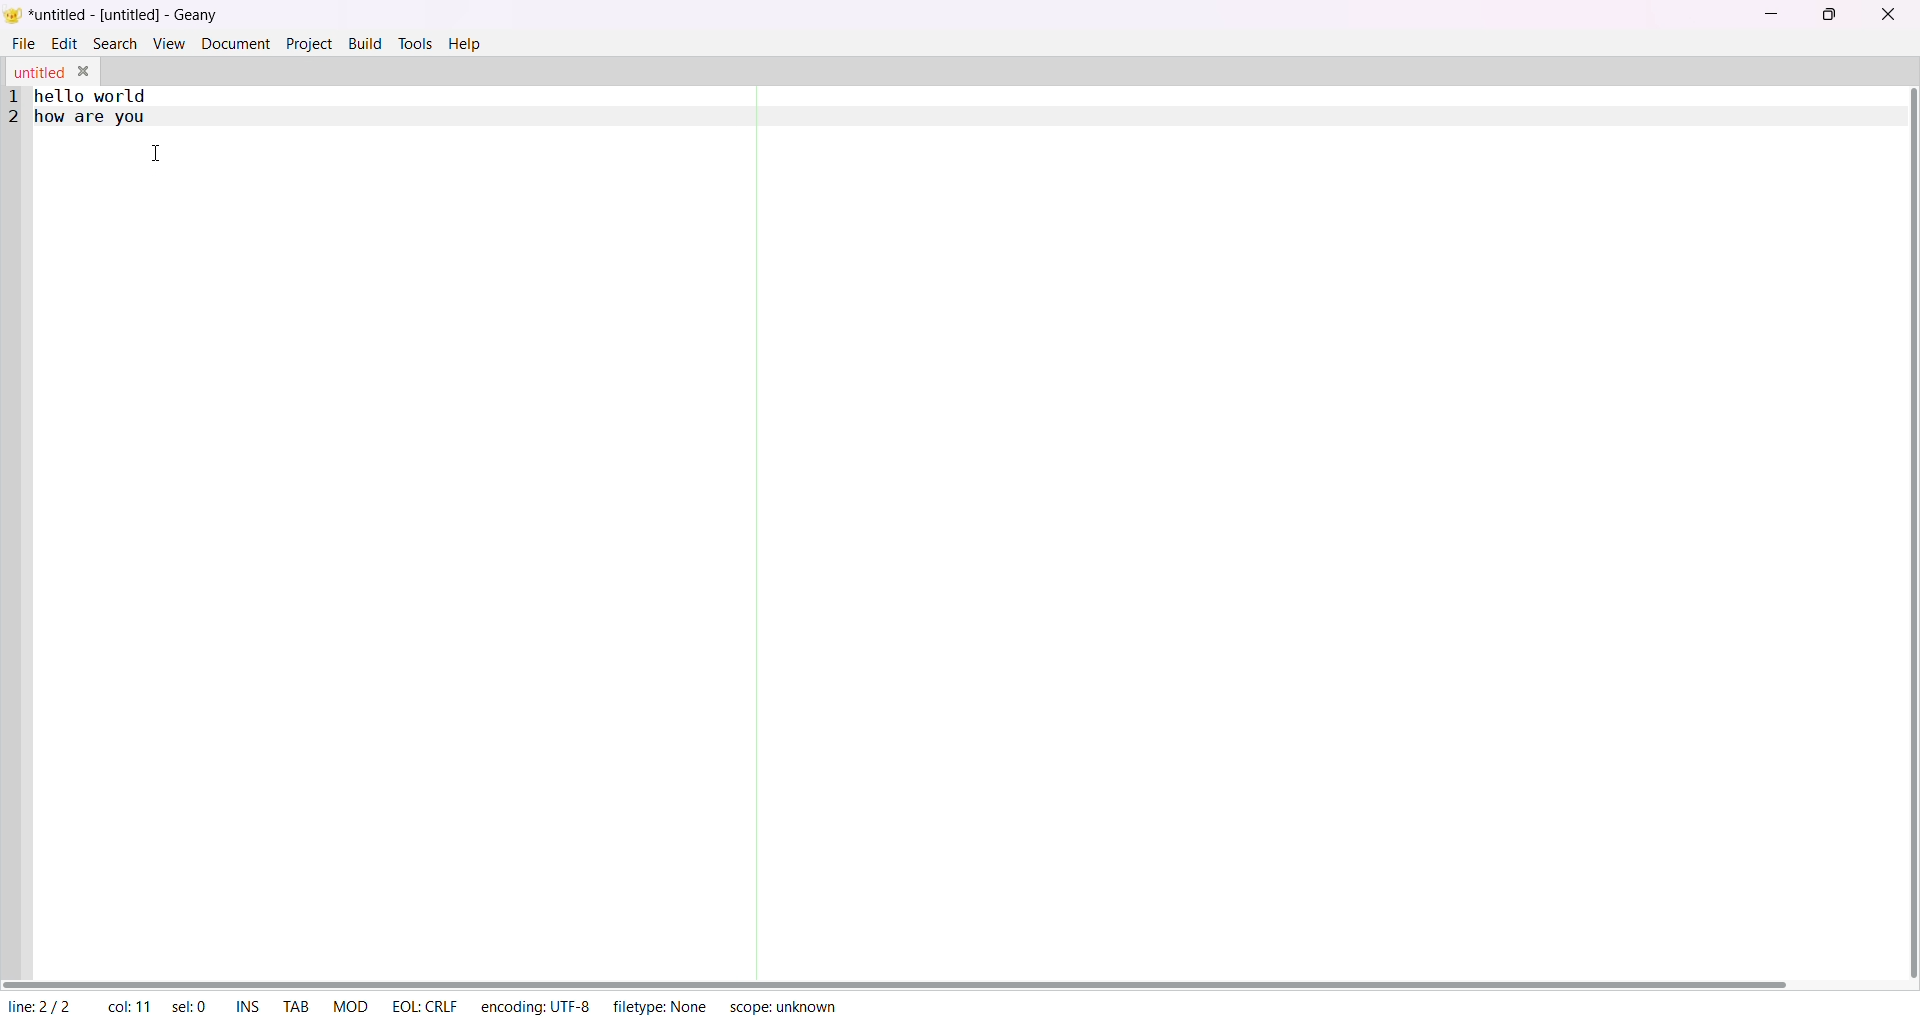  I want to click on encoding, so click(534, 1005).